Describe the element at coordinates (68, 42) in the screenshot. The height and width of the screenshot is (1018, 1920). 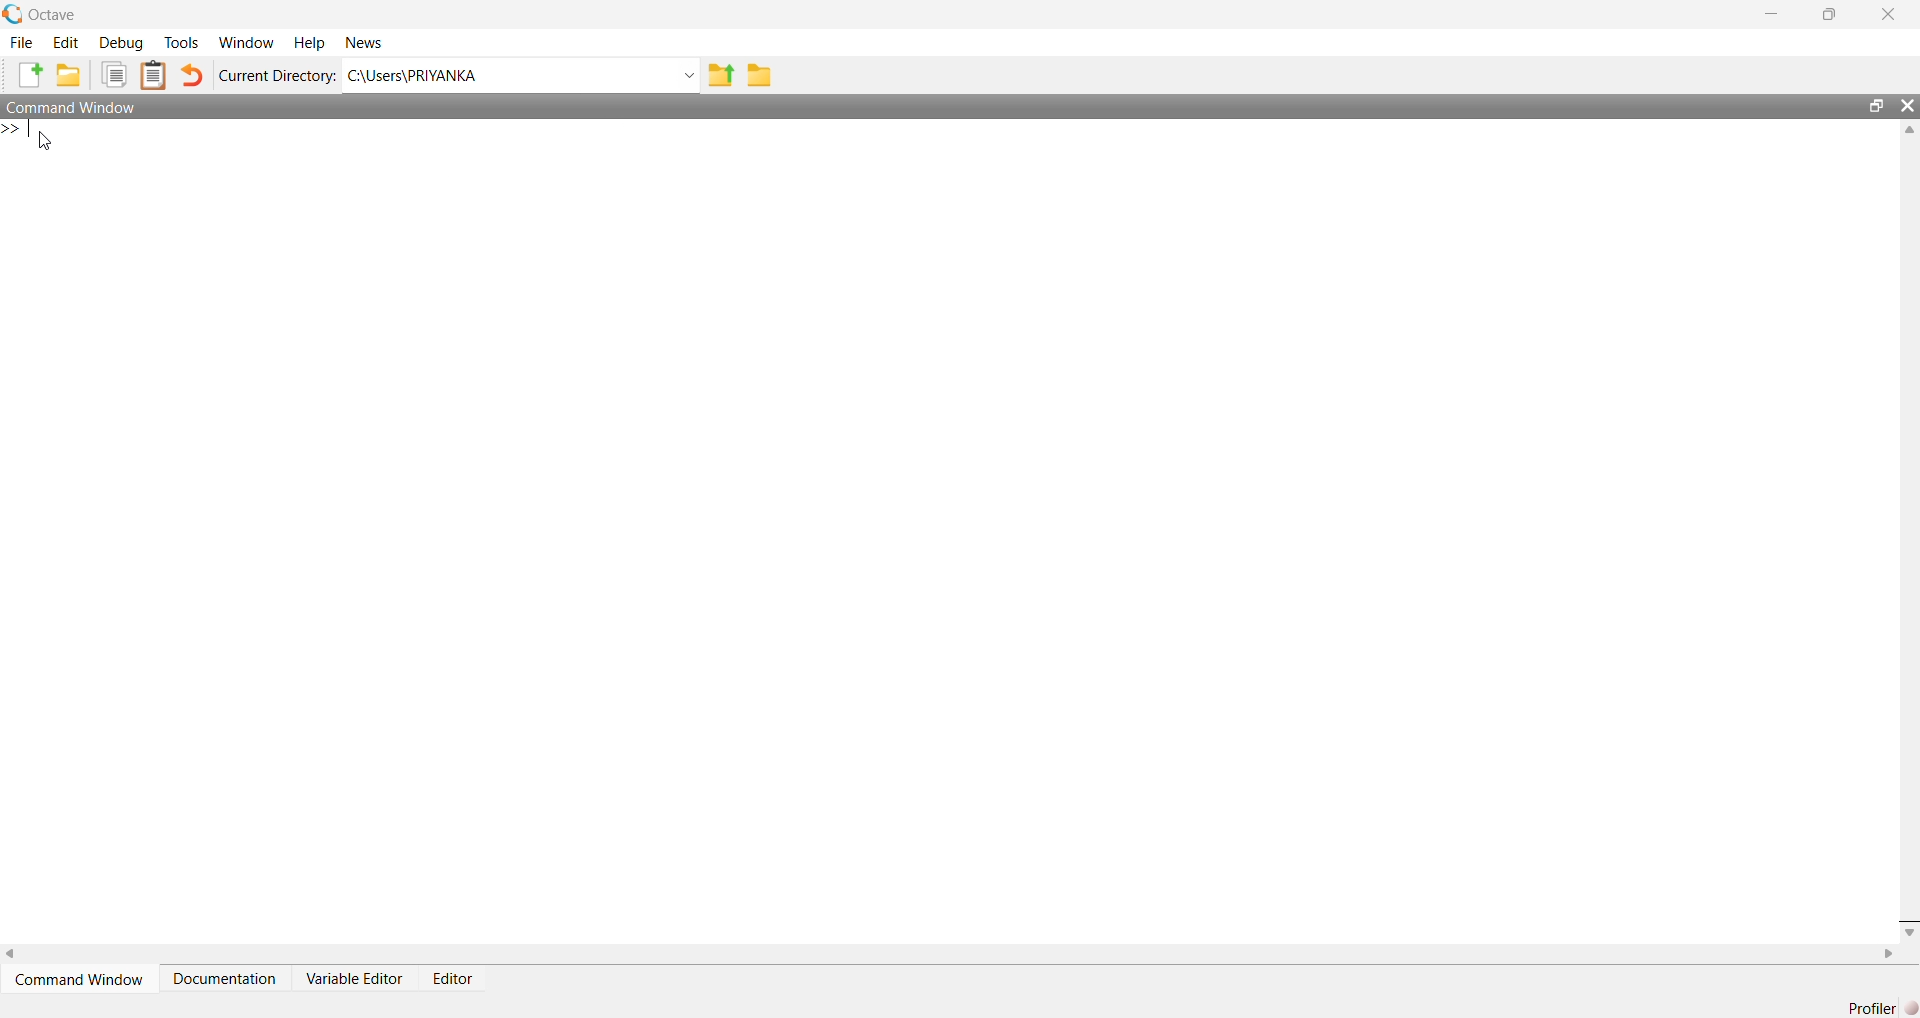
I see `edit` at that location.